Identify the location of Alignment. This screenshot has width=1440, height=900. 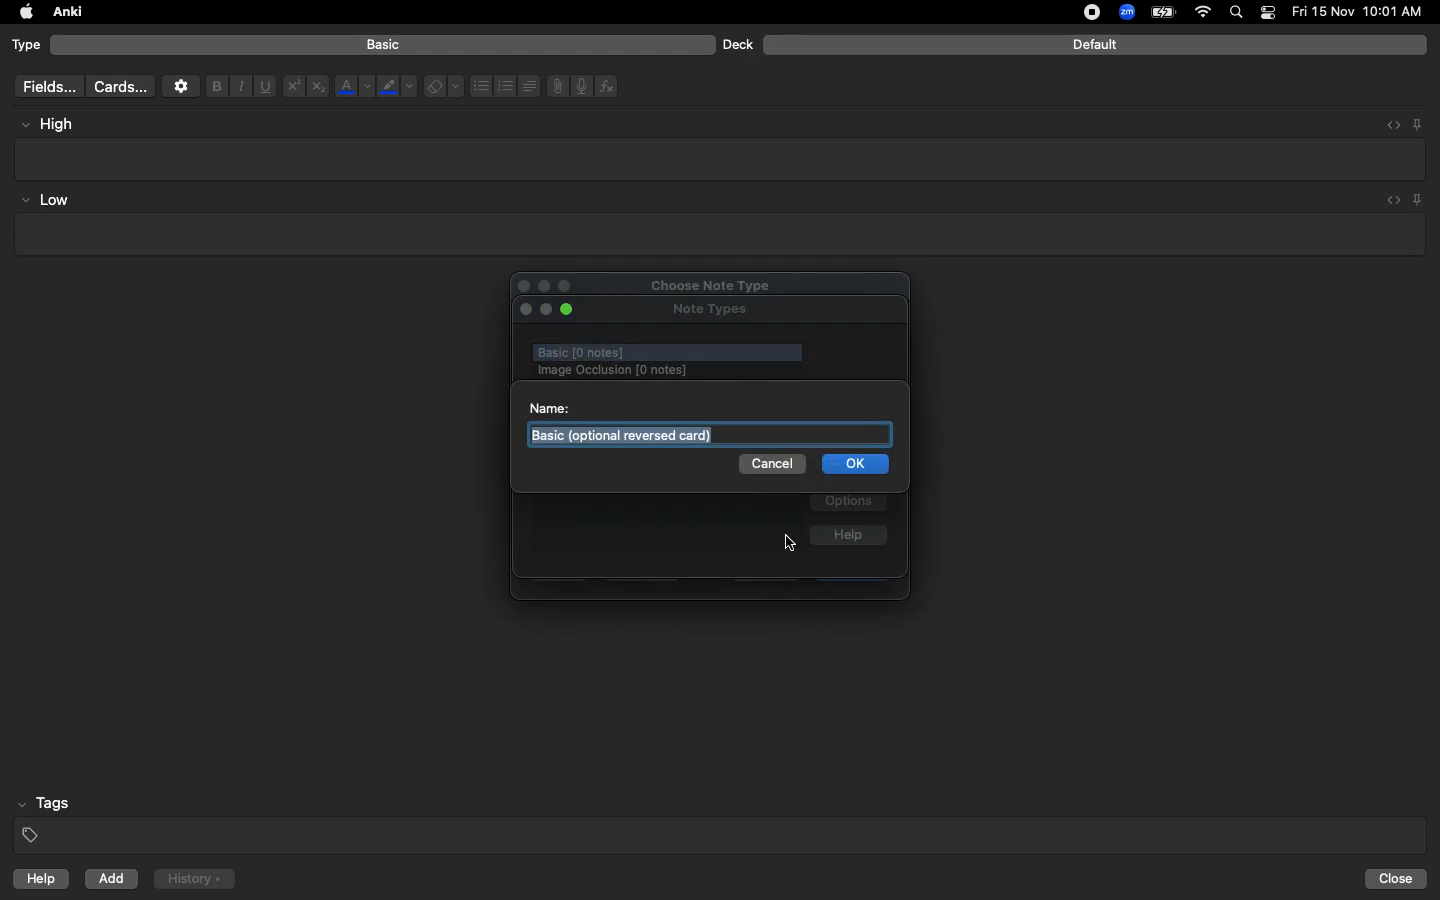
(527, 84).